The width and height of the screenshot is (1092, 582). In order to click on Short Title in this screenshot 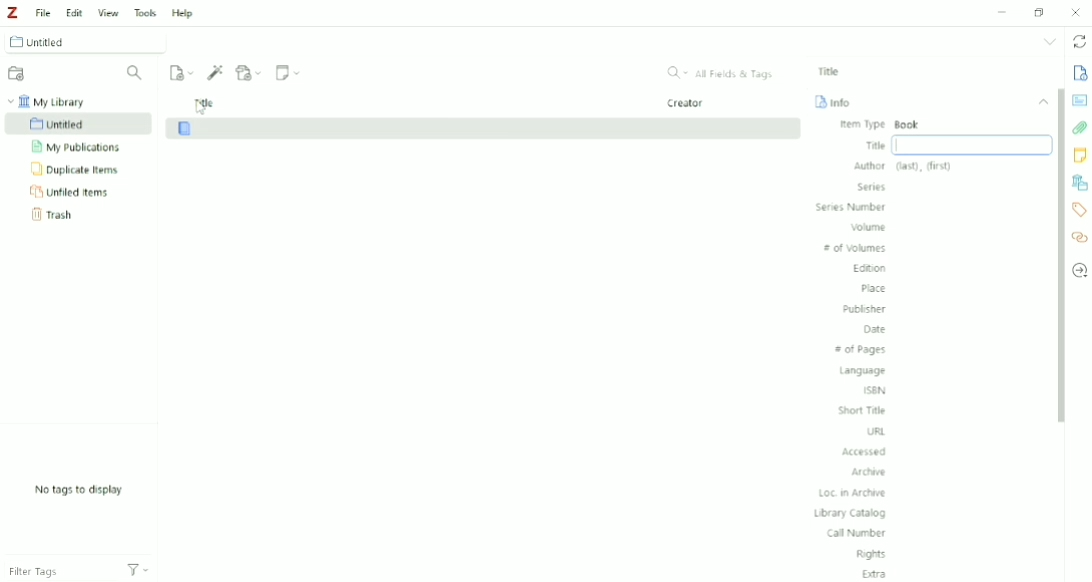, I will do `click(863, 410)`.